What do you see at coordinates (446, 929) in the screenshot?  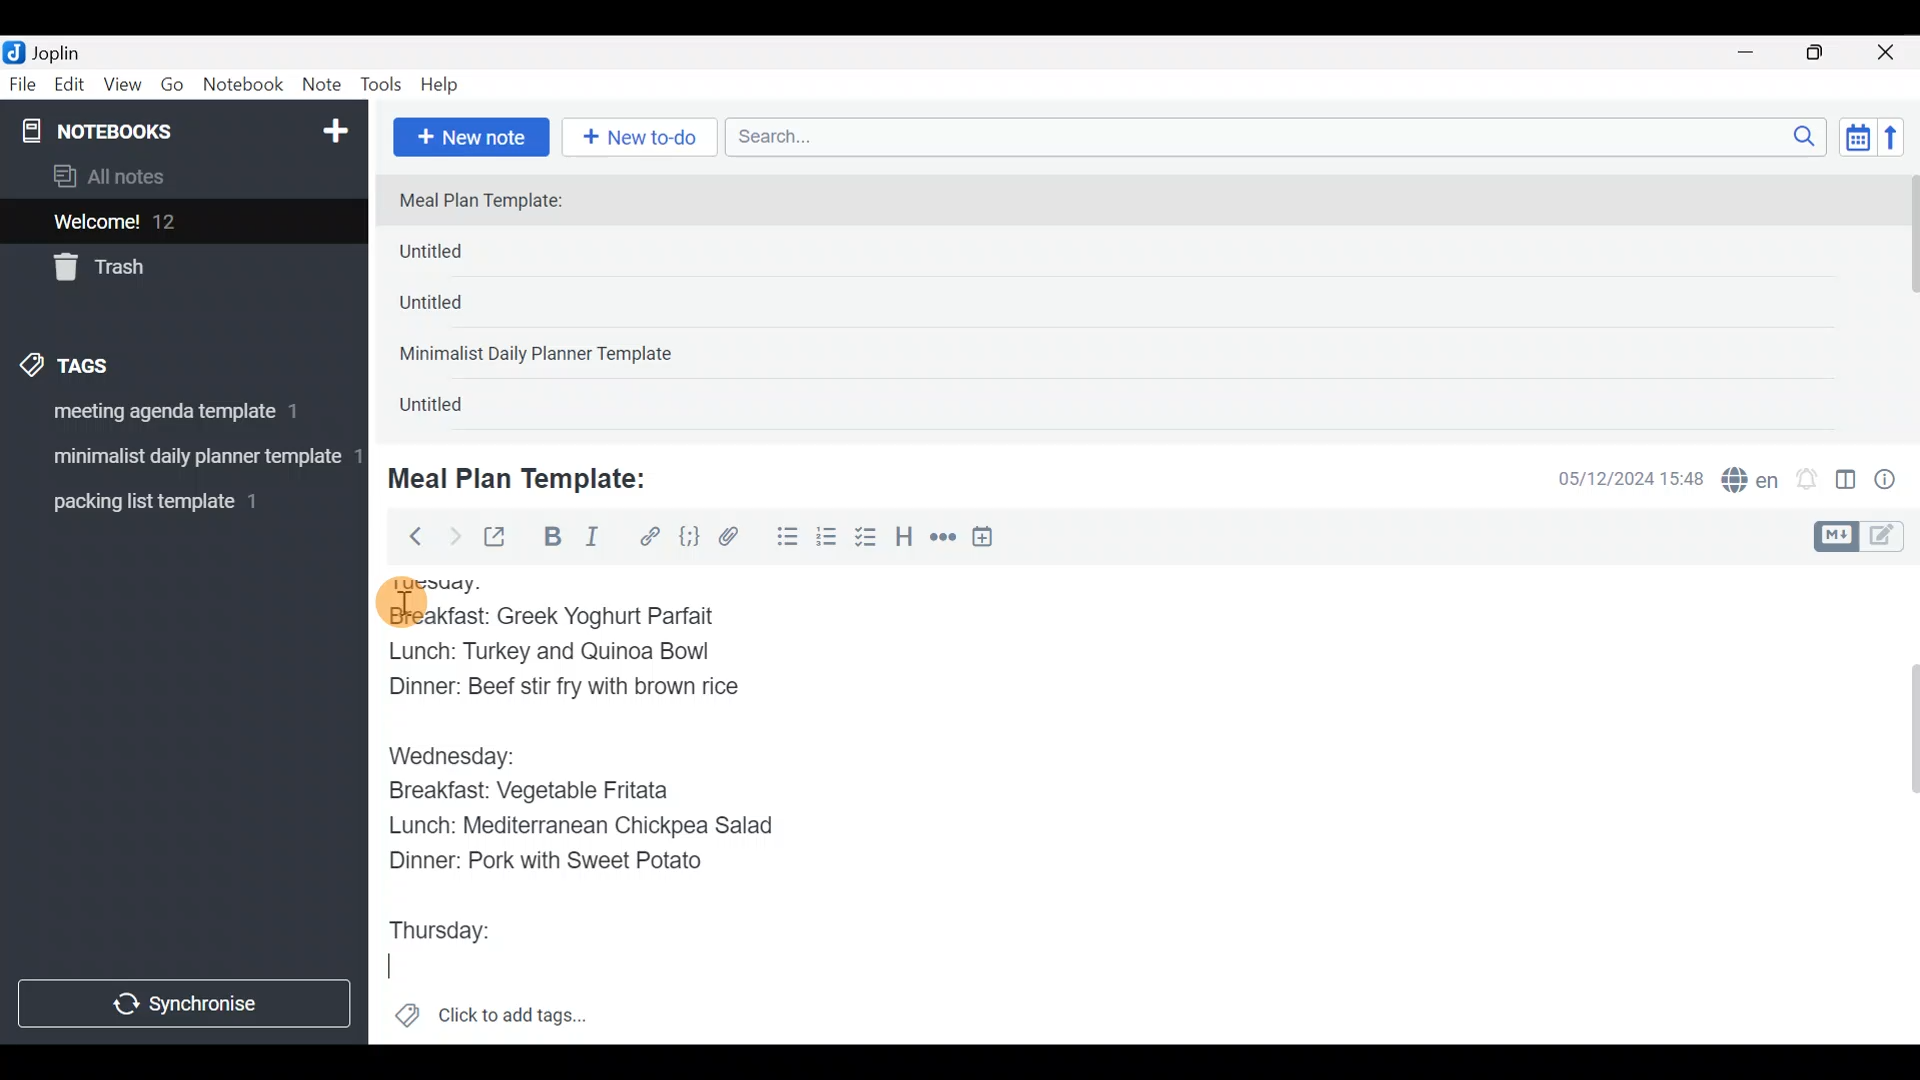 I see `Thursday:` at bounding box center [446, 929].